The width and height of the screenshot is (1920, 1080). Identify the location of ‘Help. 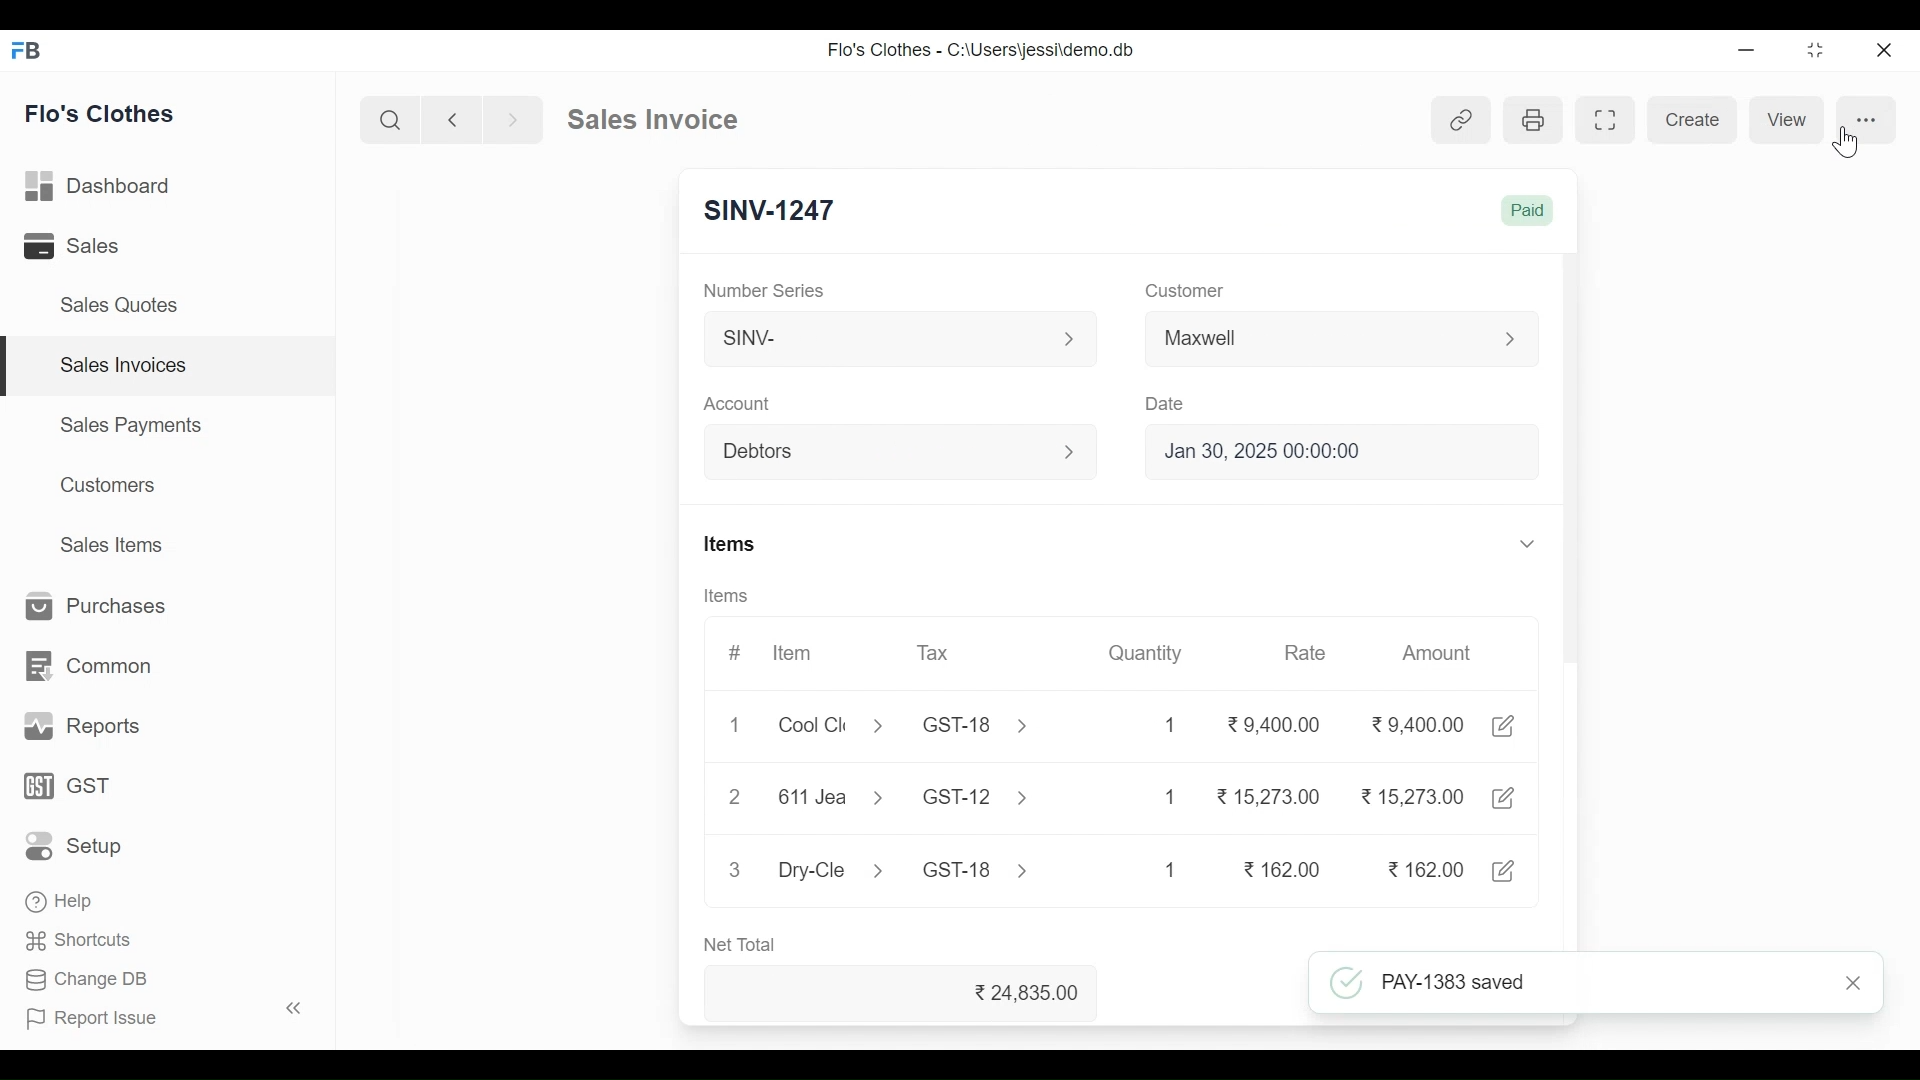
(63, 901).